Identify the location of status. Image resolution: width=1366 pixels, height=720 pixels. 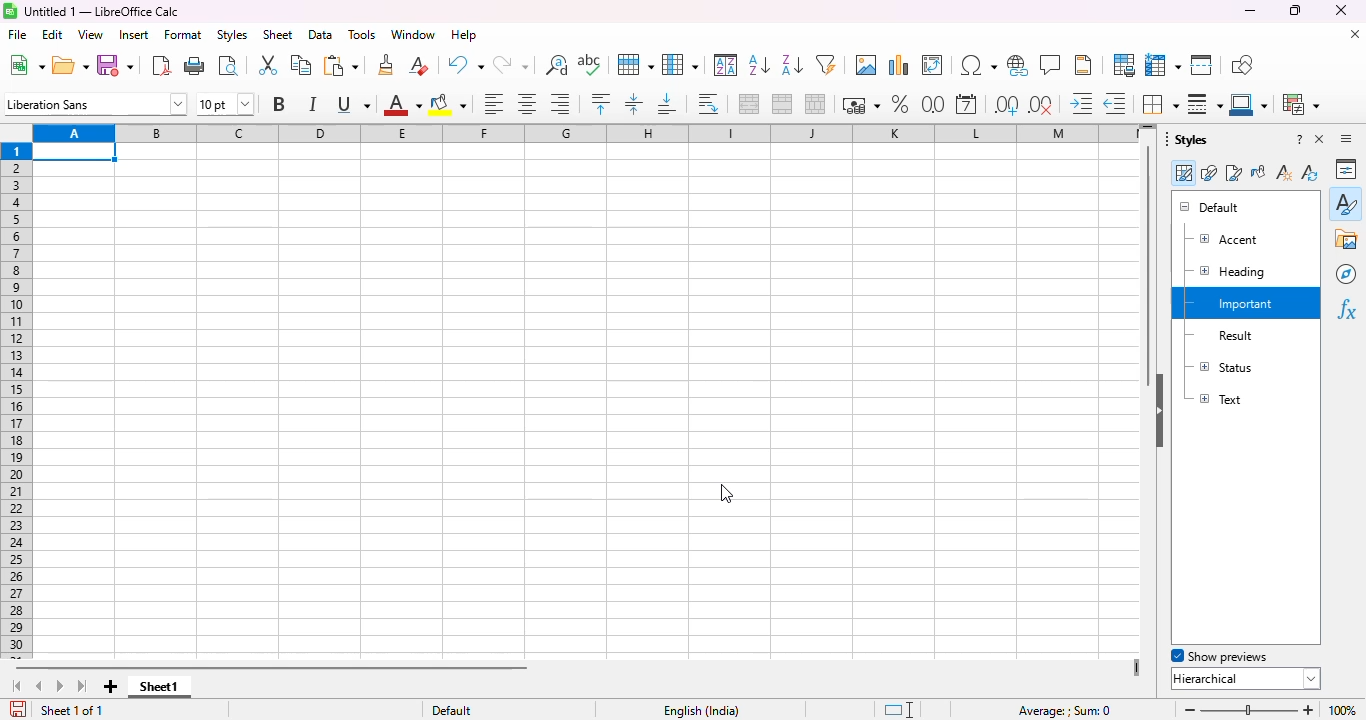
(1230, 368).